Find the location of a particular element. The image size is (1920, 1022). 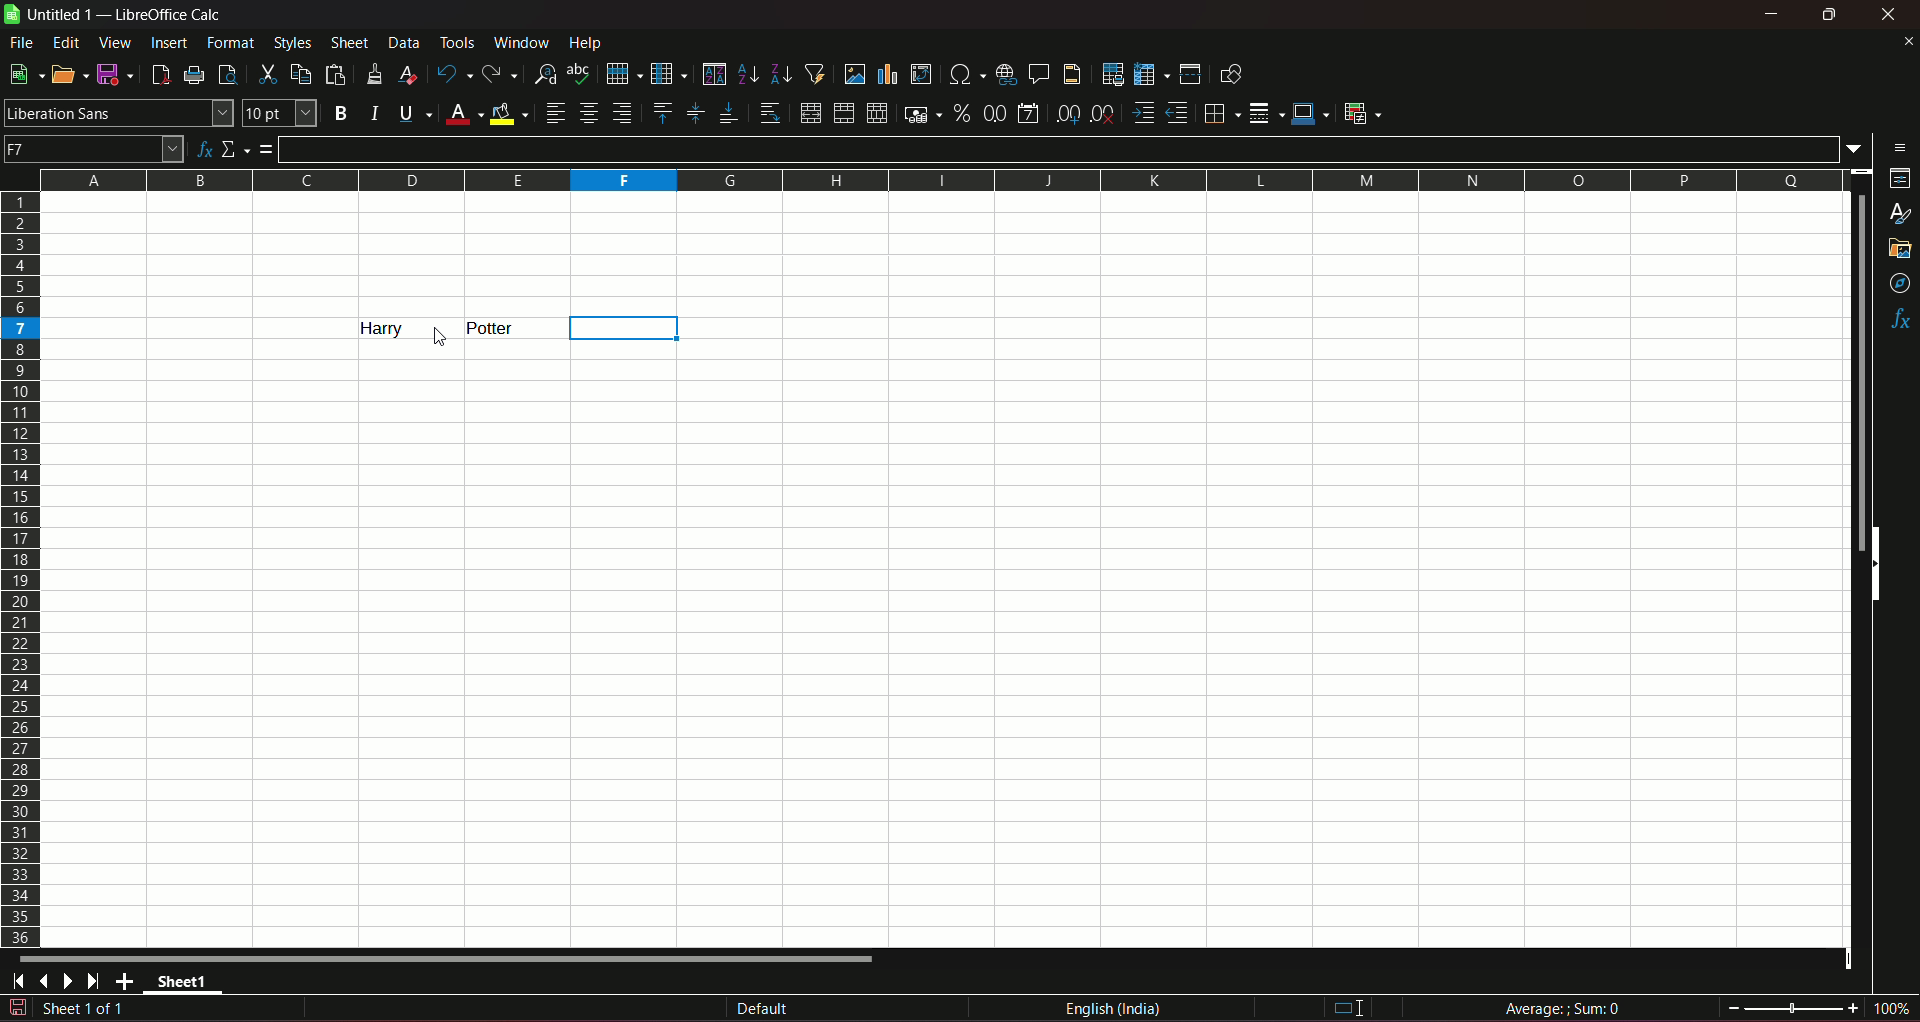

language is located at coordinates (1117, 1009).